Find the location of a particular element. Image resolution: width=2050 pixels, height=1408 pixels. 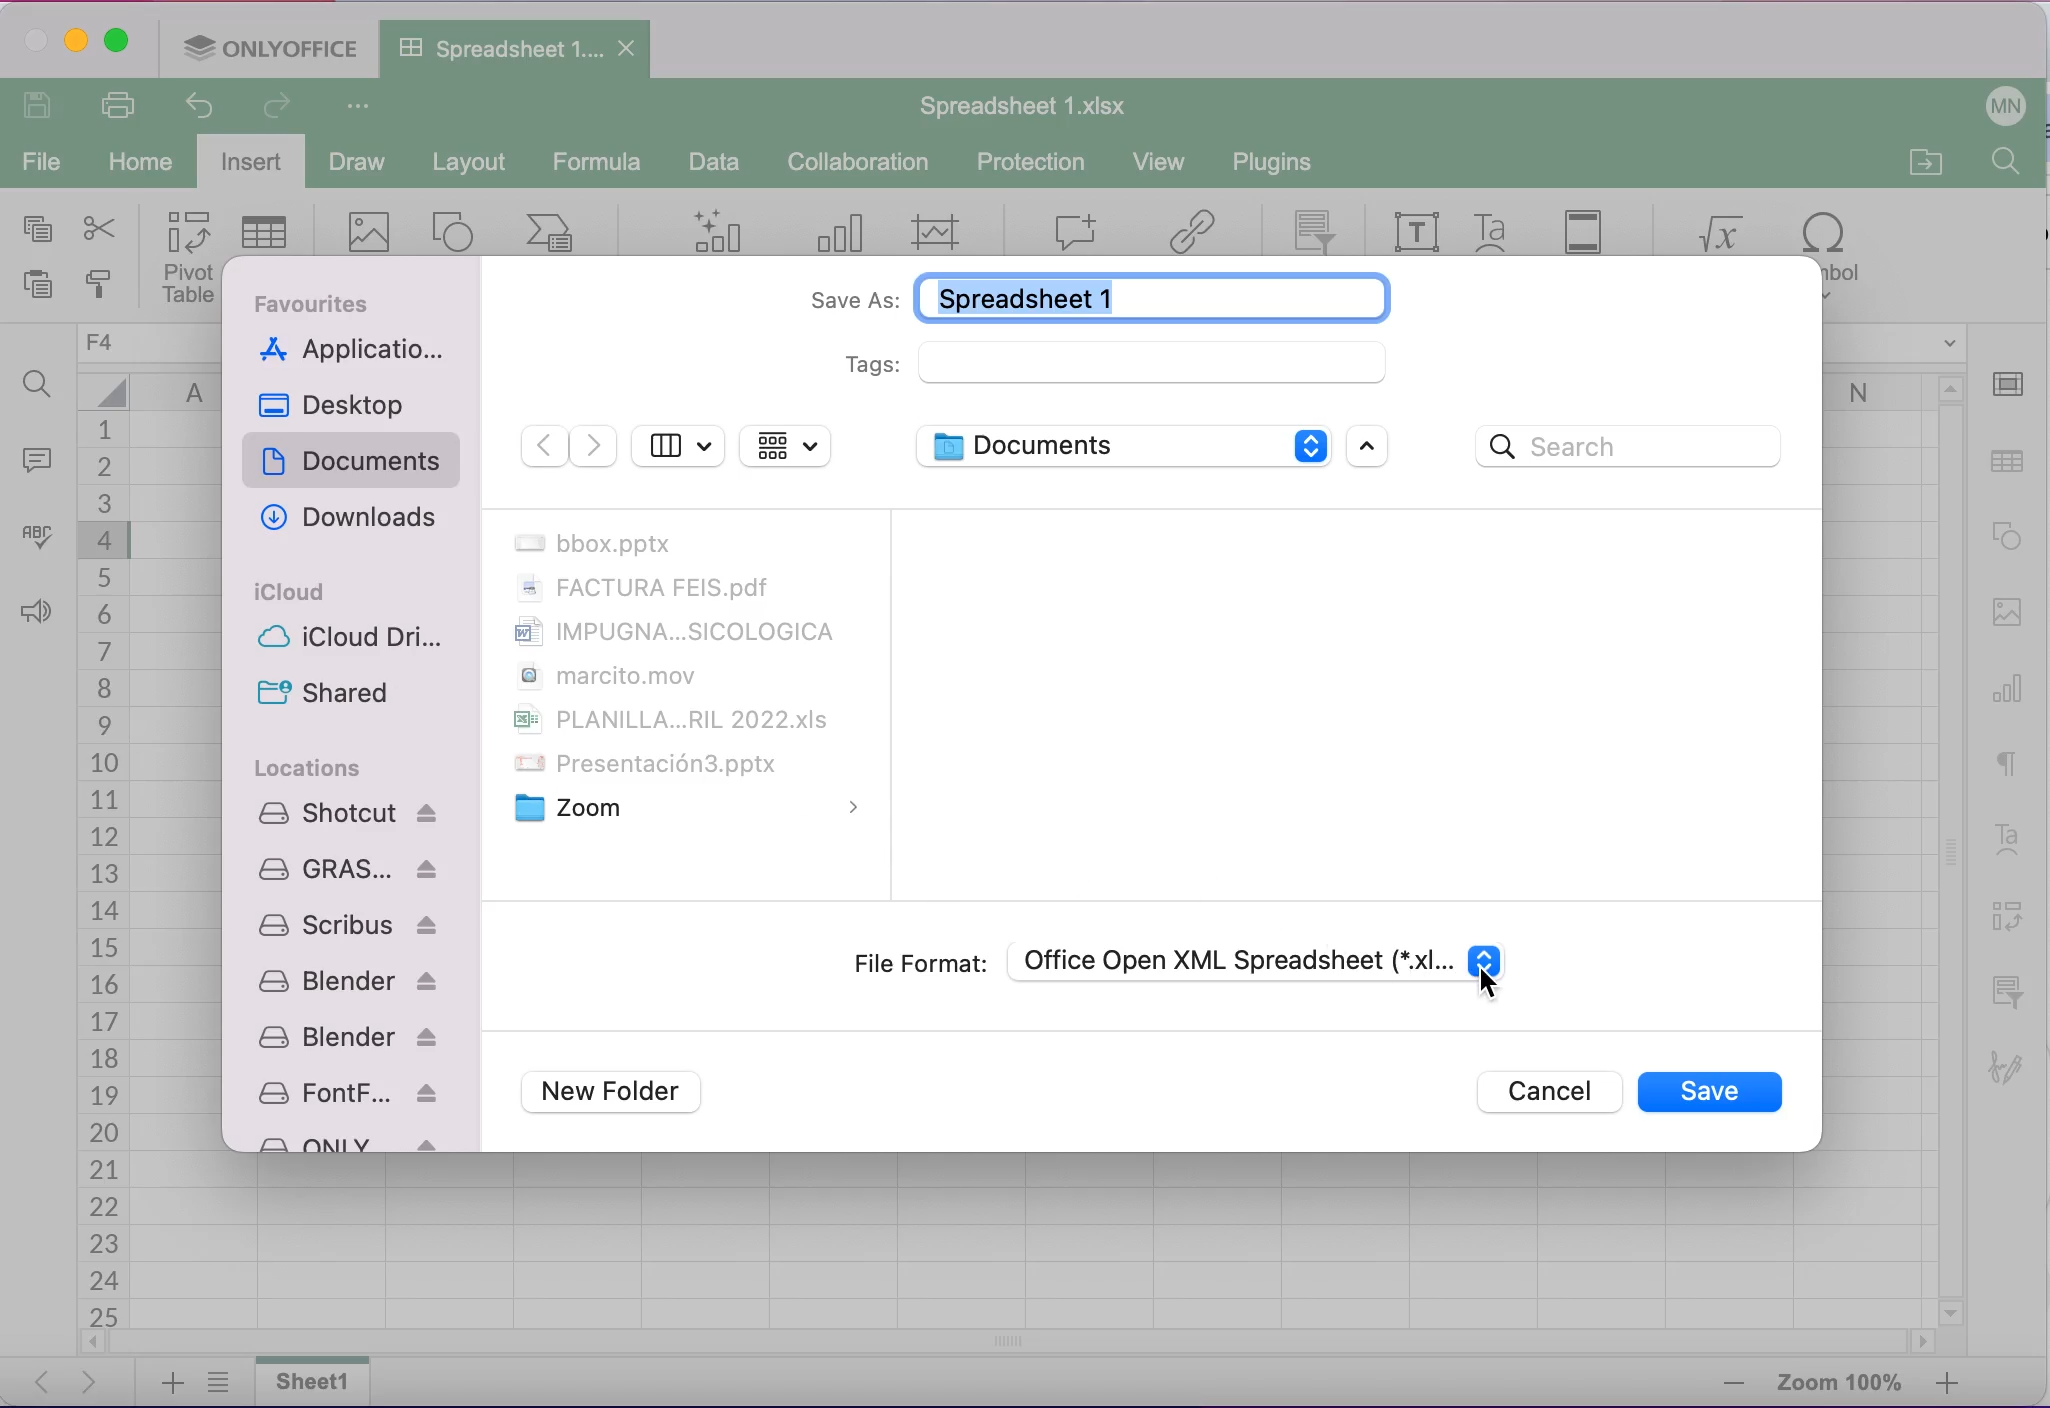

previous is located at coordinates (542, 447).